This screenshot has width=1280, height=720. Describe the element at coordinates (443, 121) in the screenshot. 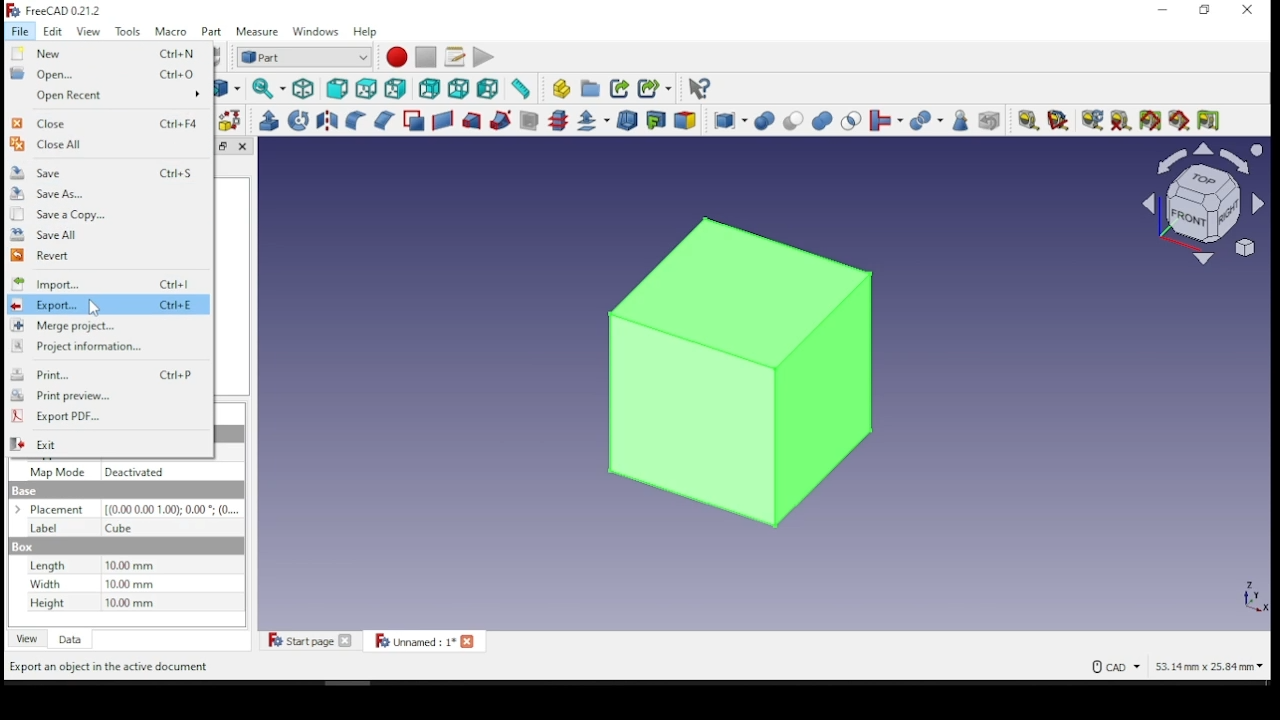

I see `create ruled surface` at that location.